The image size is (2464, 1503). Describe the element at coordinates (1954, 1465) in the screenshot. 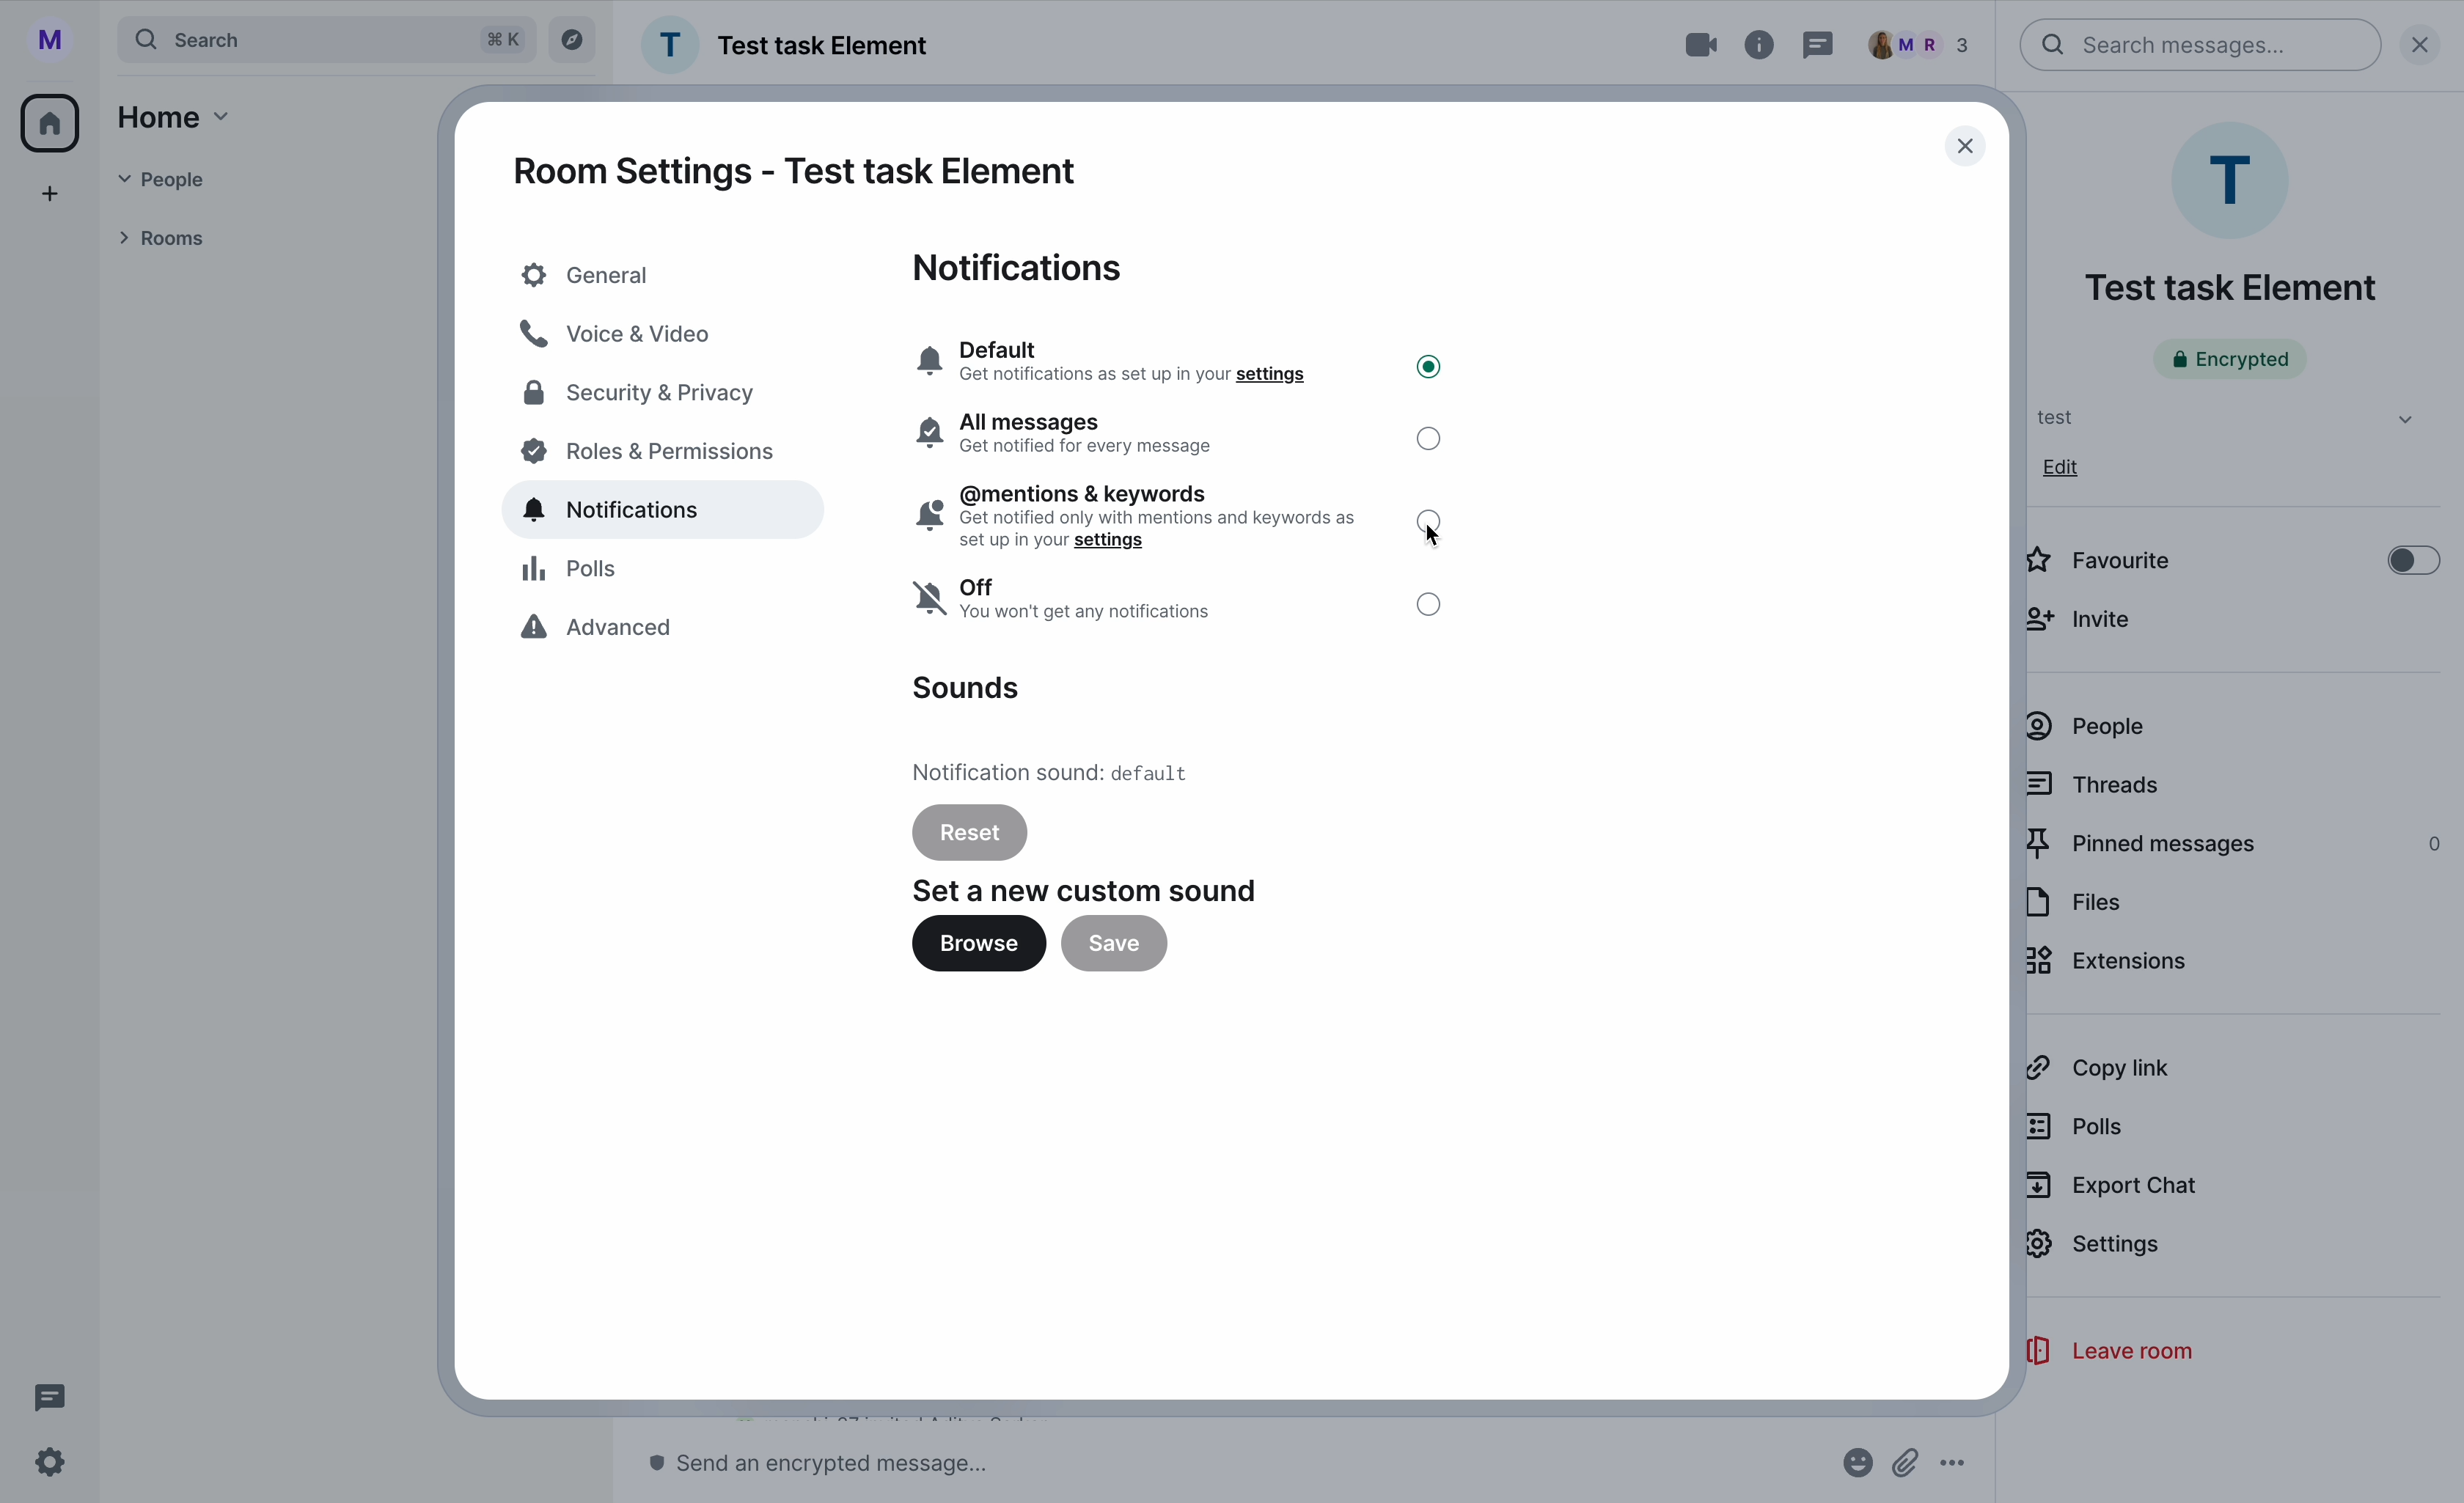

I see `more options` at that location.